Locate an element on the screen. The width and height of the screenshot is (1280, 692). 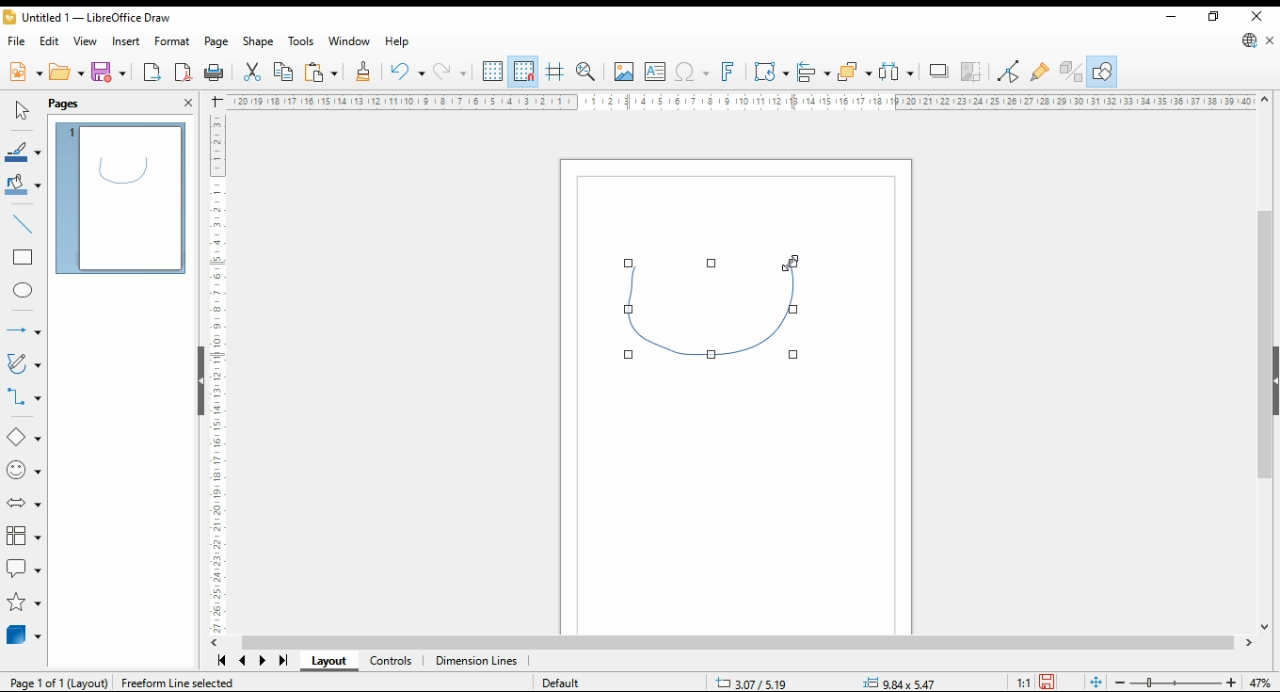
minimize is located at coordinates (1170, 15).